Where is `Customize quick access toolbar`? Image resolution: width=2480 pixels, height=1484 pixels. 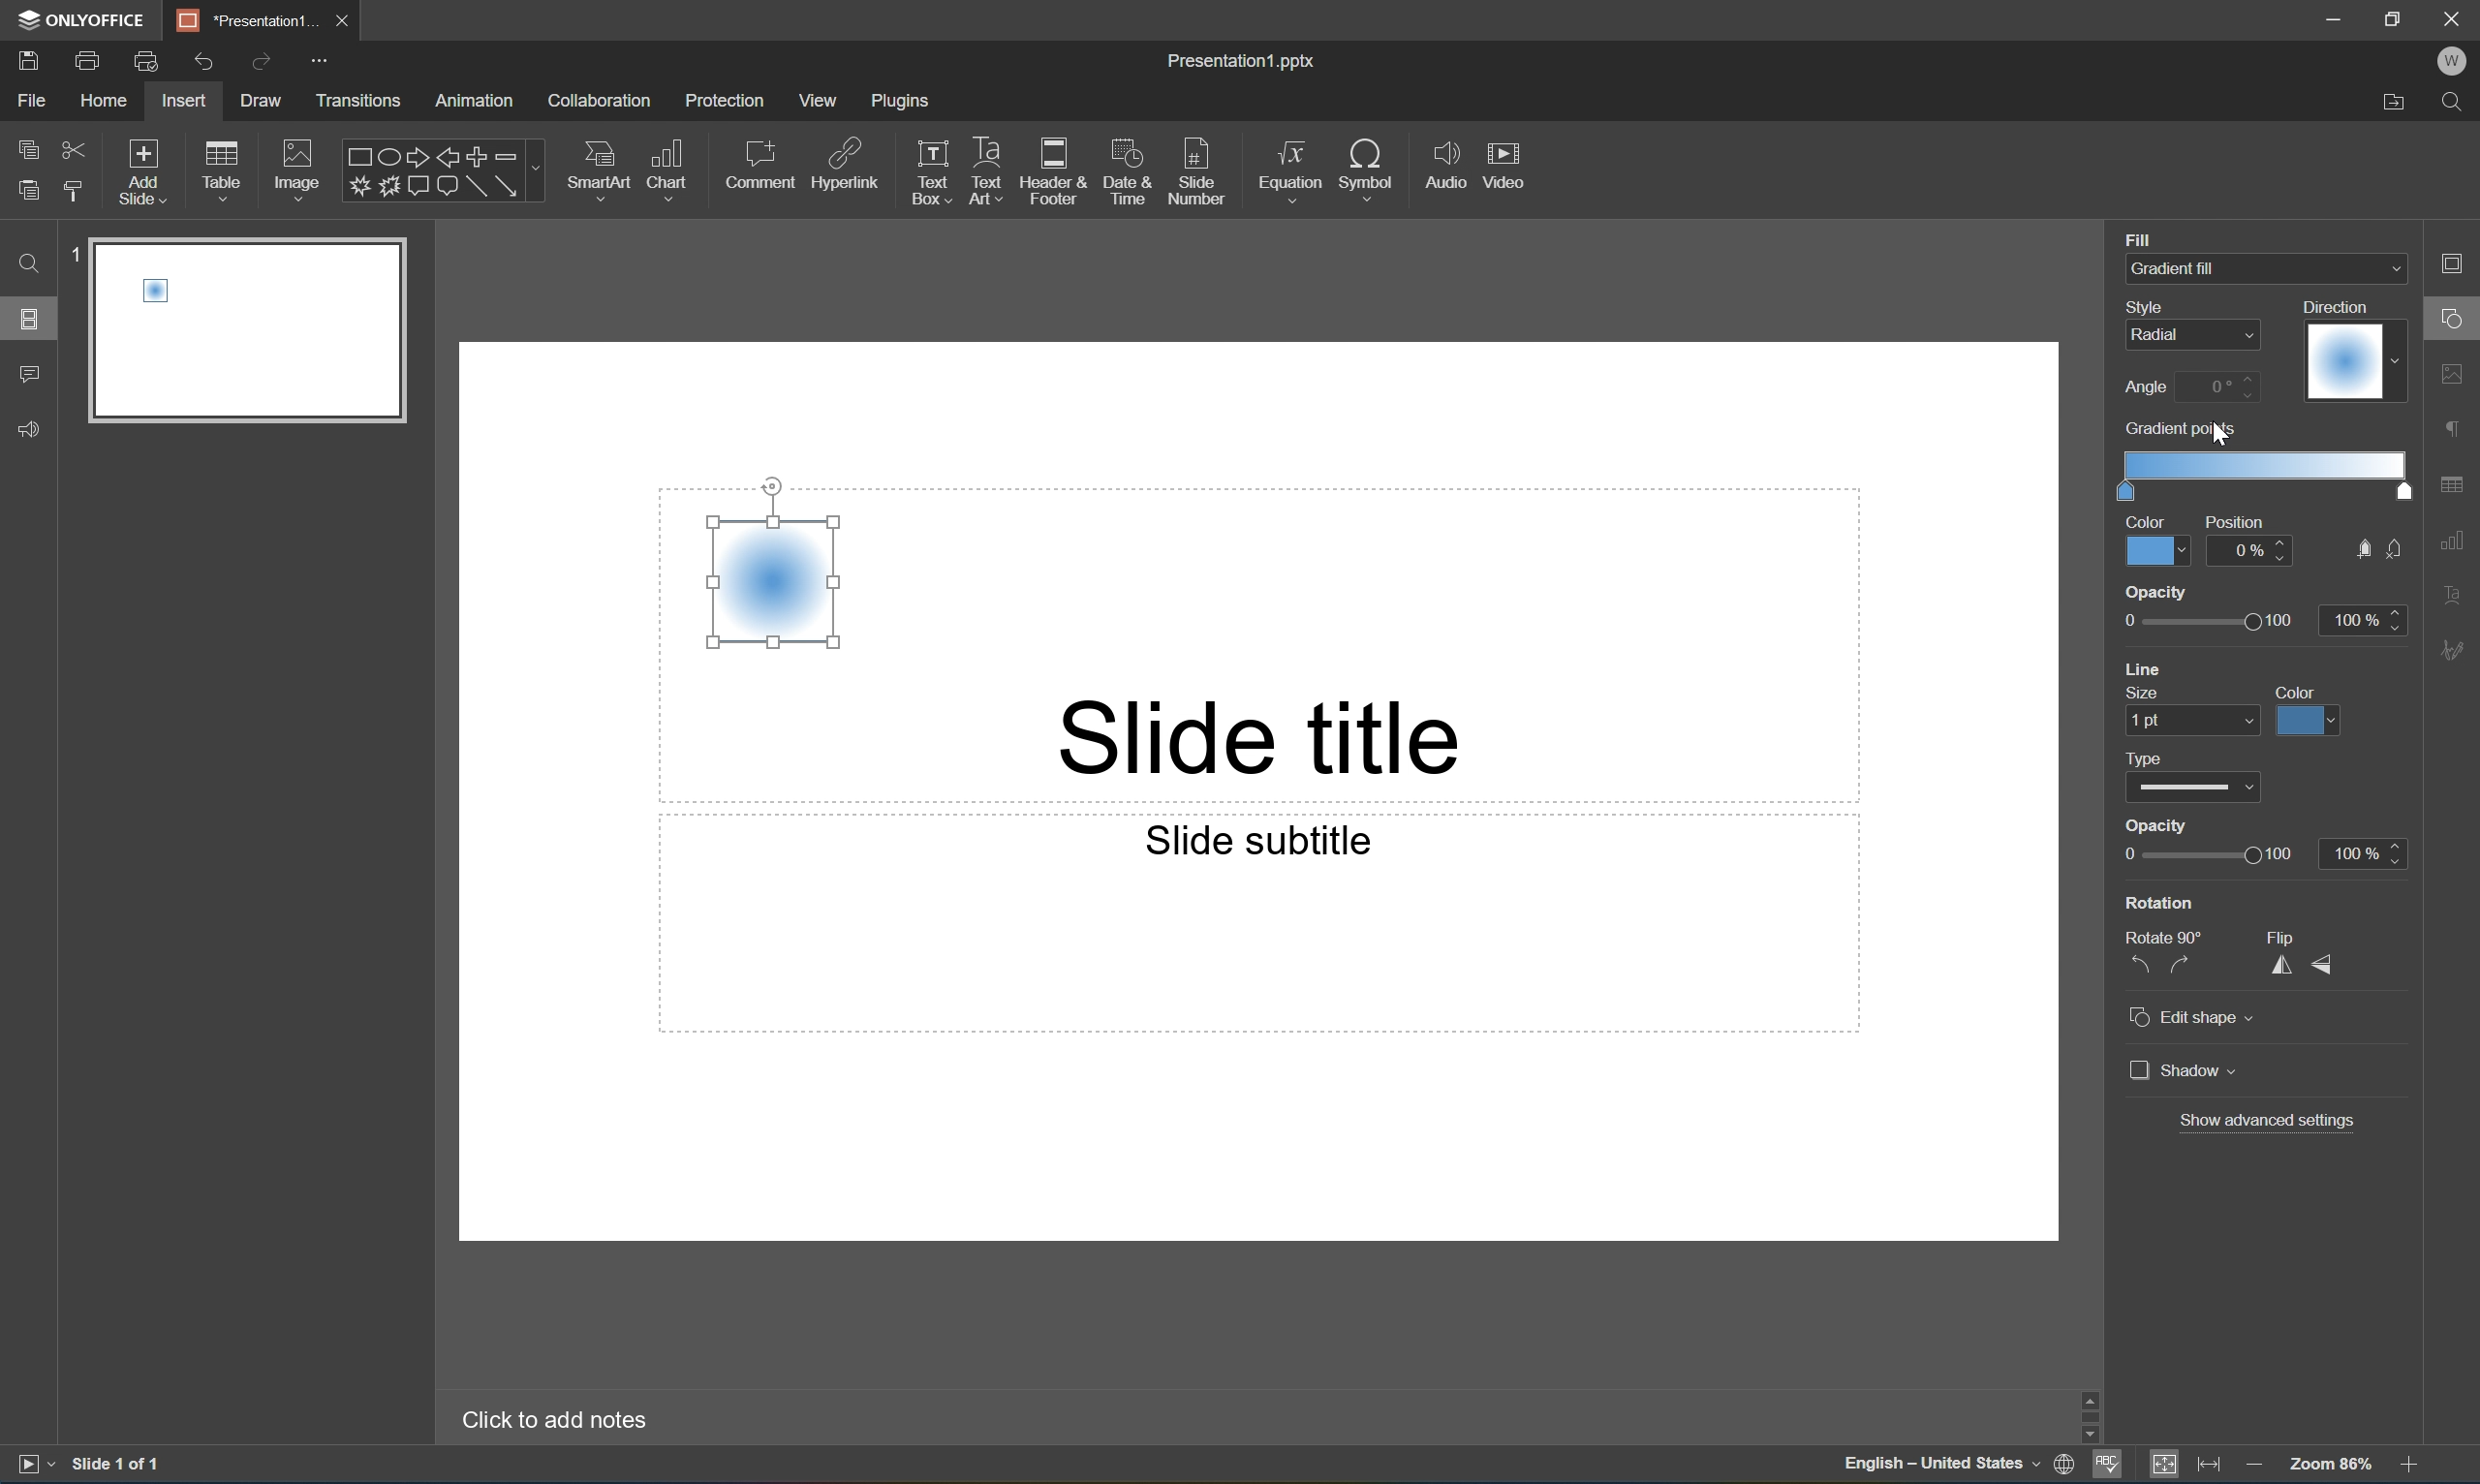
Customize quick access toolbar is located at coordinates (324, 63).